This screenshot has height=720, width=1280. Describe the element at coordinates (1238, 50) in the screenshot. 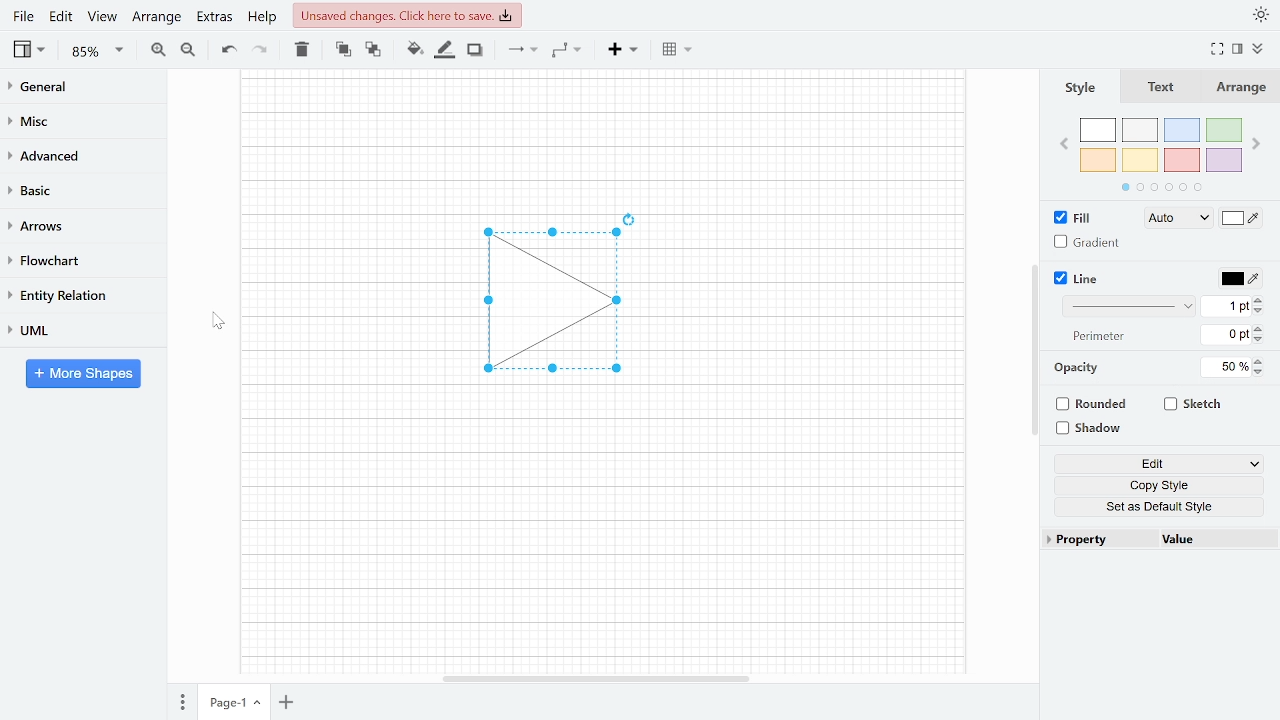

I see `Format (Ctrl+Shift+P)` at that location.